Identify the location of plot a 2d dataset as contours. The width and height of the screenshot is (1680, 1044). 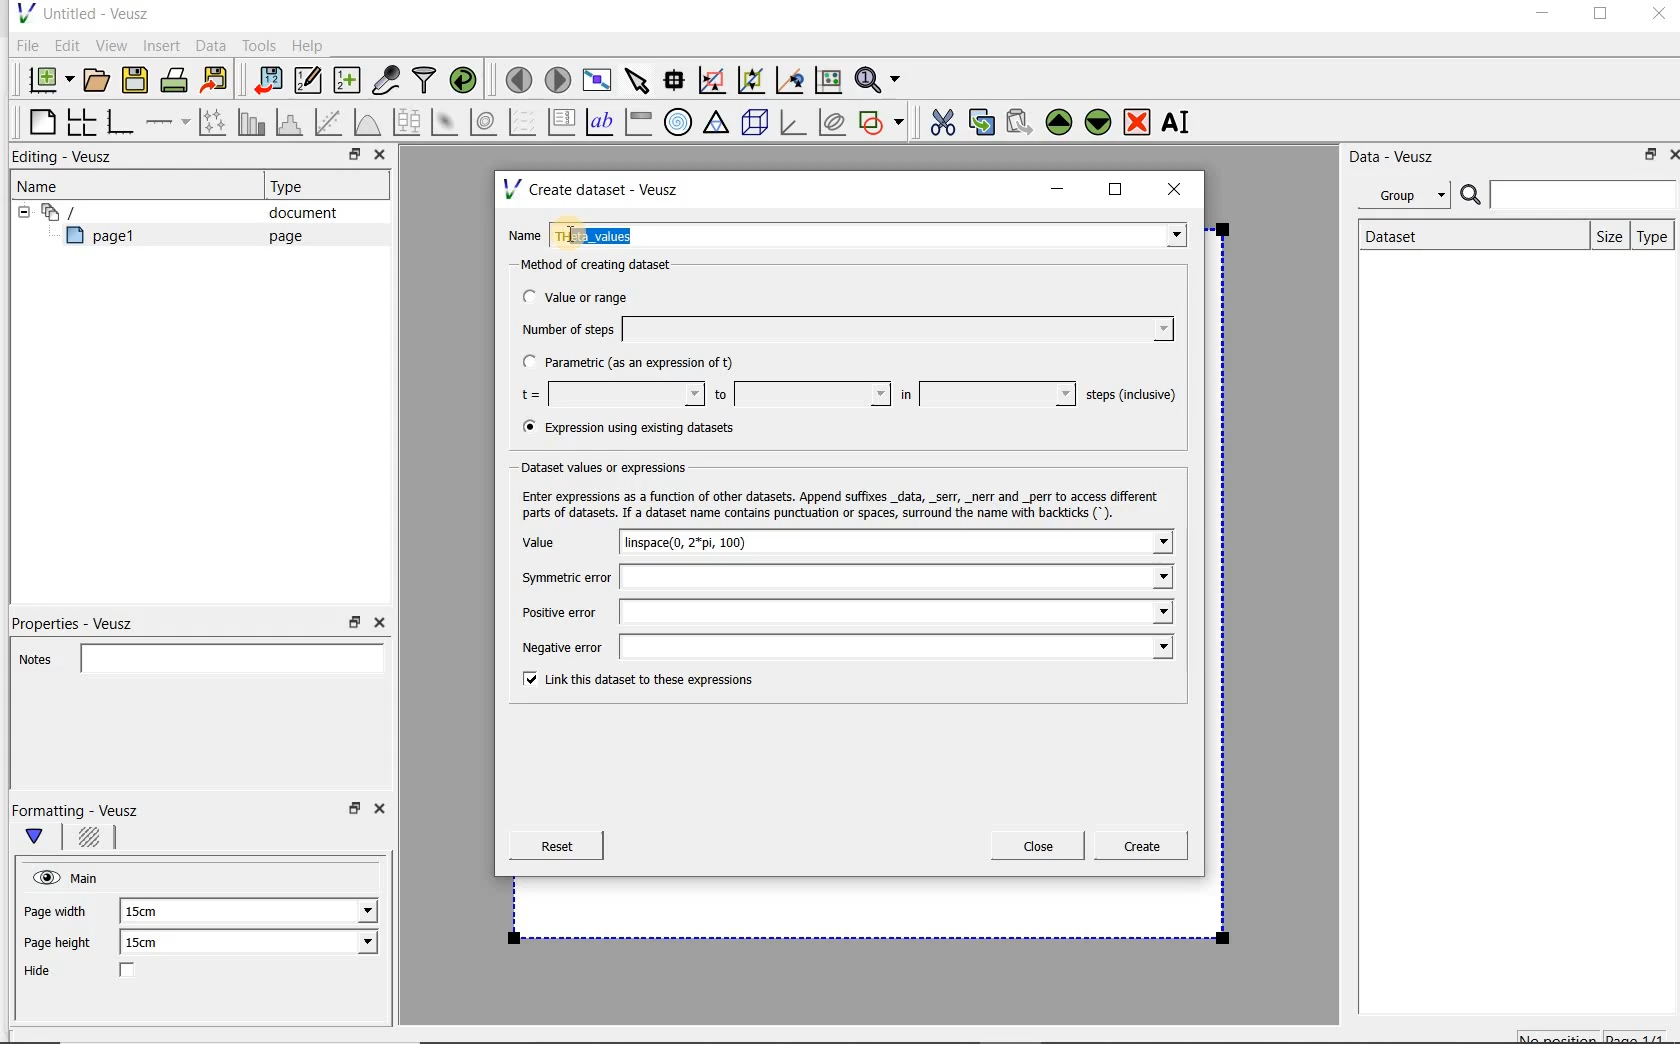
(485, 122).